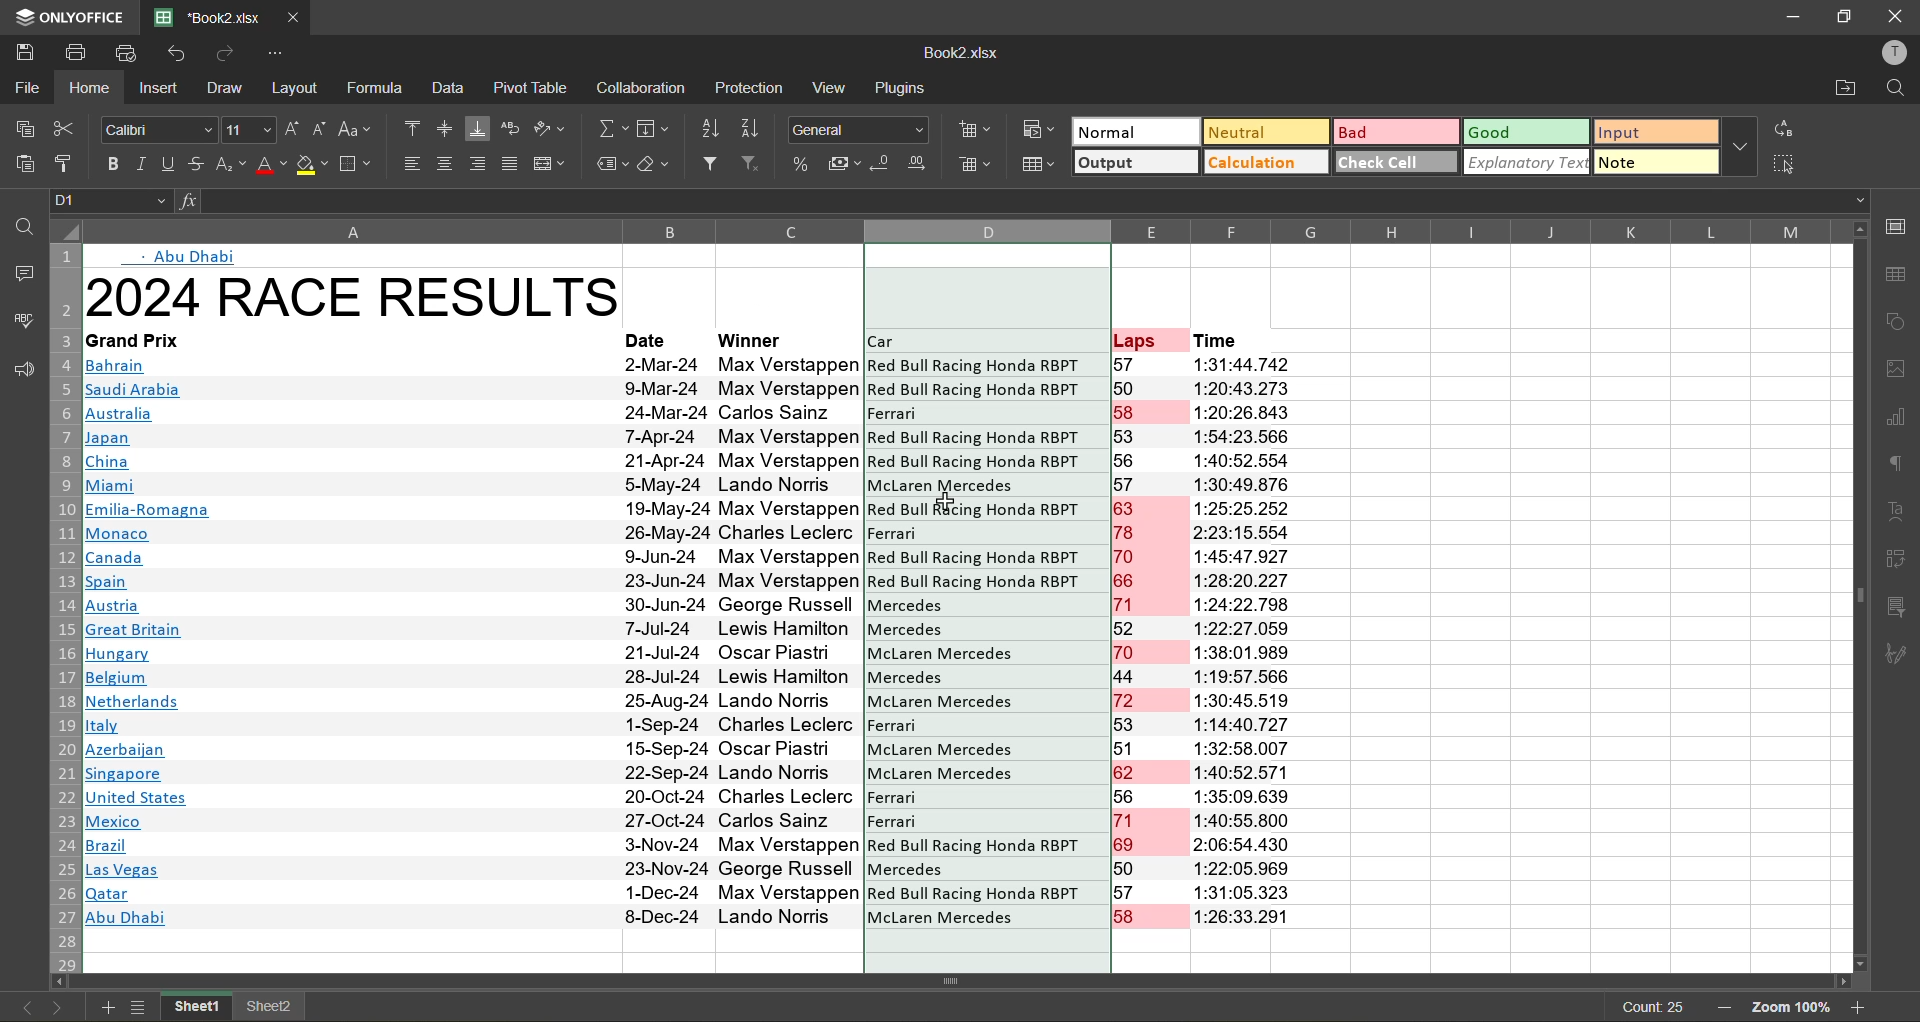  What do you see at coordinates (1266, 164) in the screenshot?
I see `calculation` at bounding box center [1266, 164].